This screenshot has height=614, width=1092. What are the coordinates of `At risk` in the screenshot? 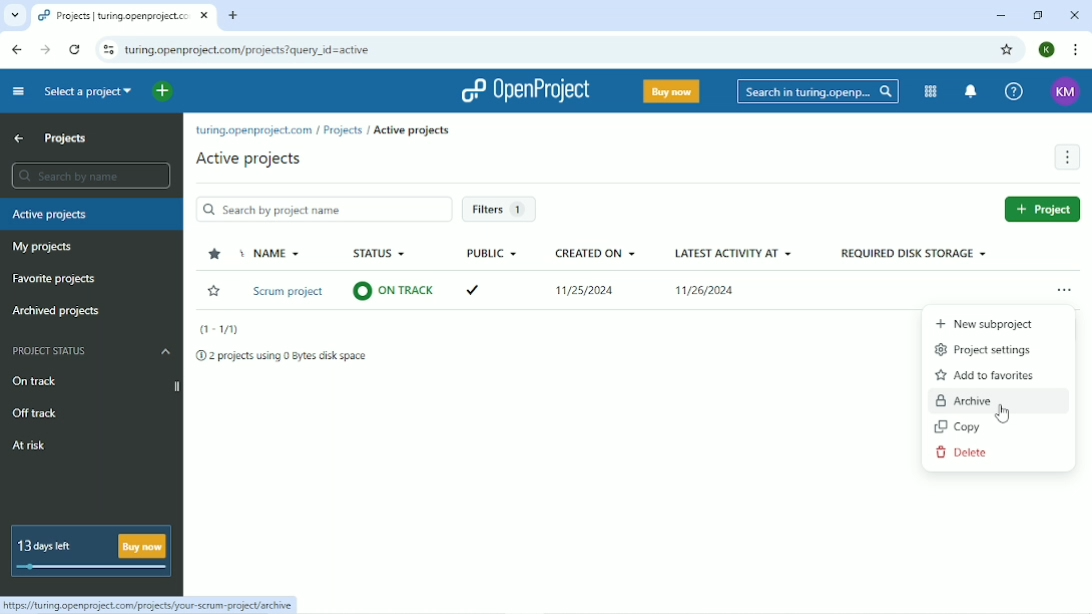 It's located at (33, 448).